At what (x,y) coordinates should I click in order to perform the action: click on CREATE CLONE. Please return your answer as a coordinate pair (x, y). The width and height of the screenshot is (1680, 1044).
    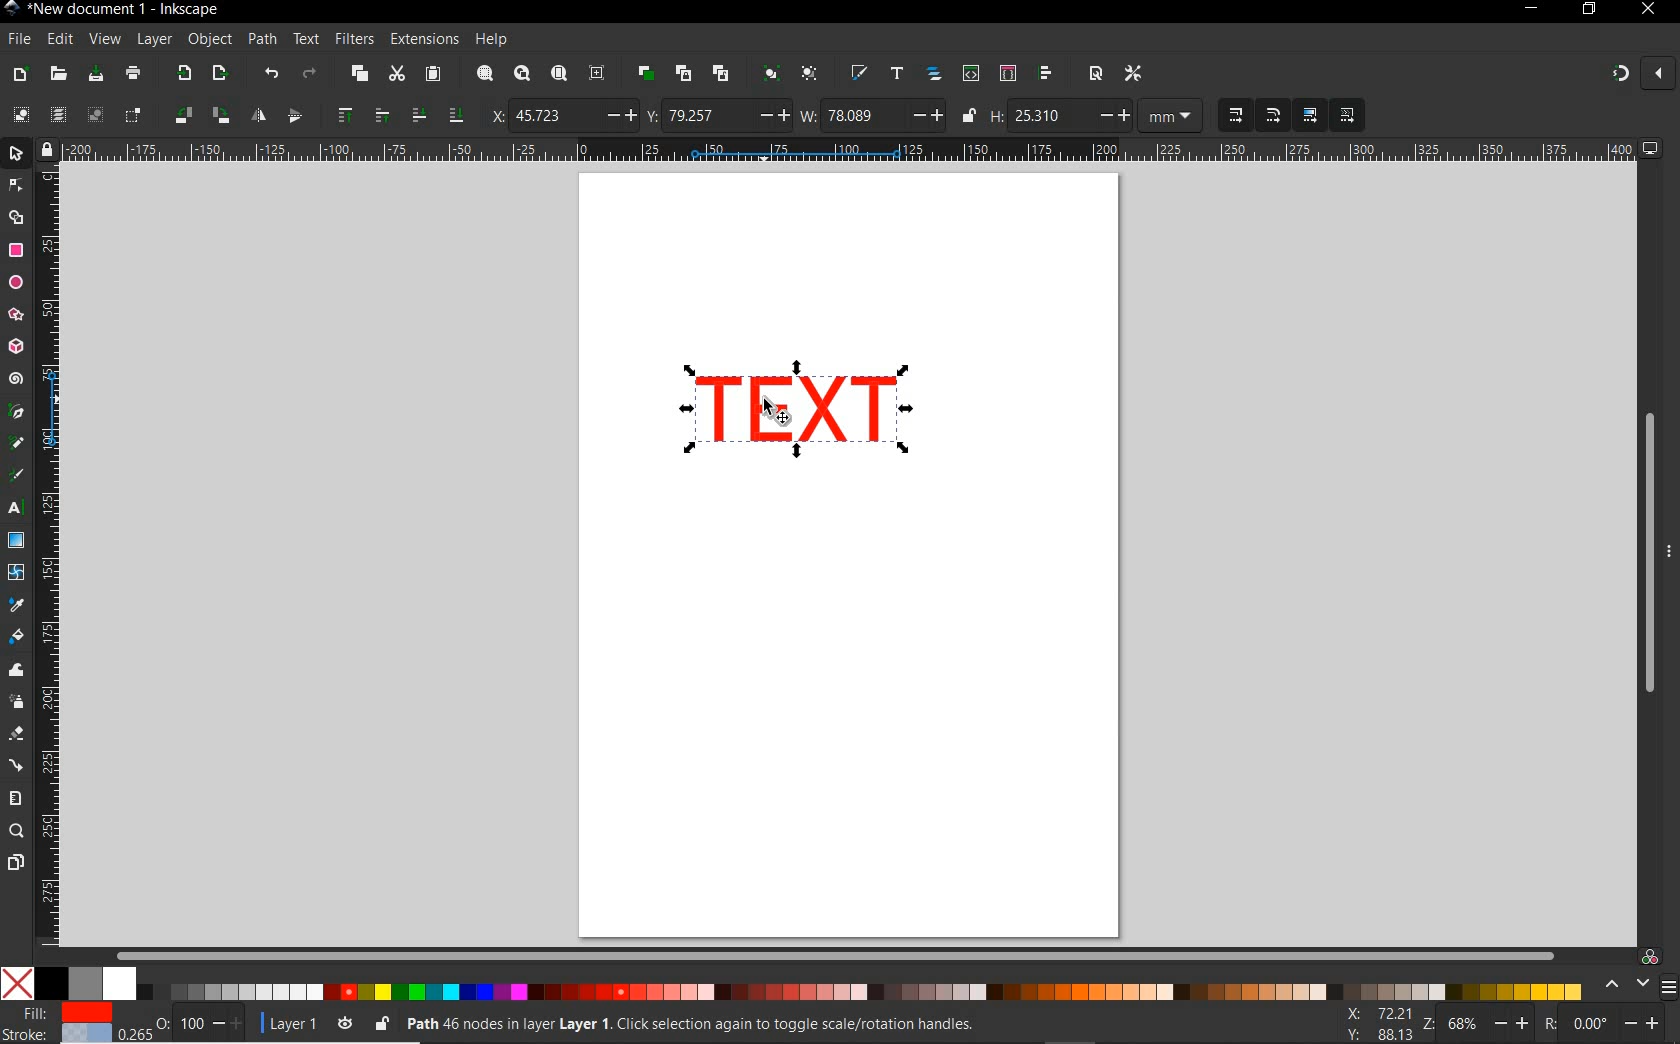
    Looking at the image, I should click on (683, 72).